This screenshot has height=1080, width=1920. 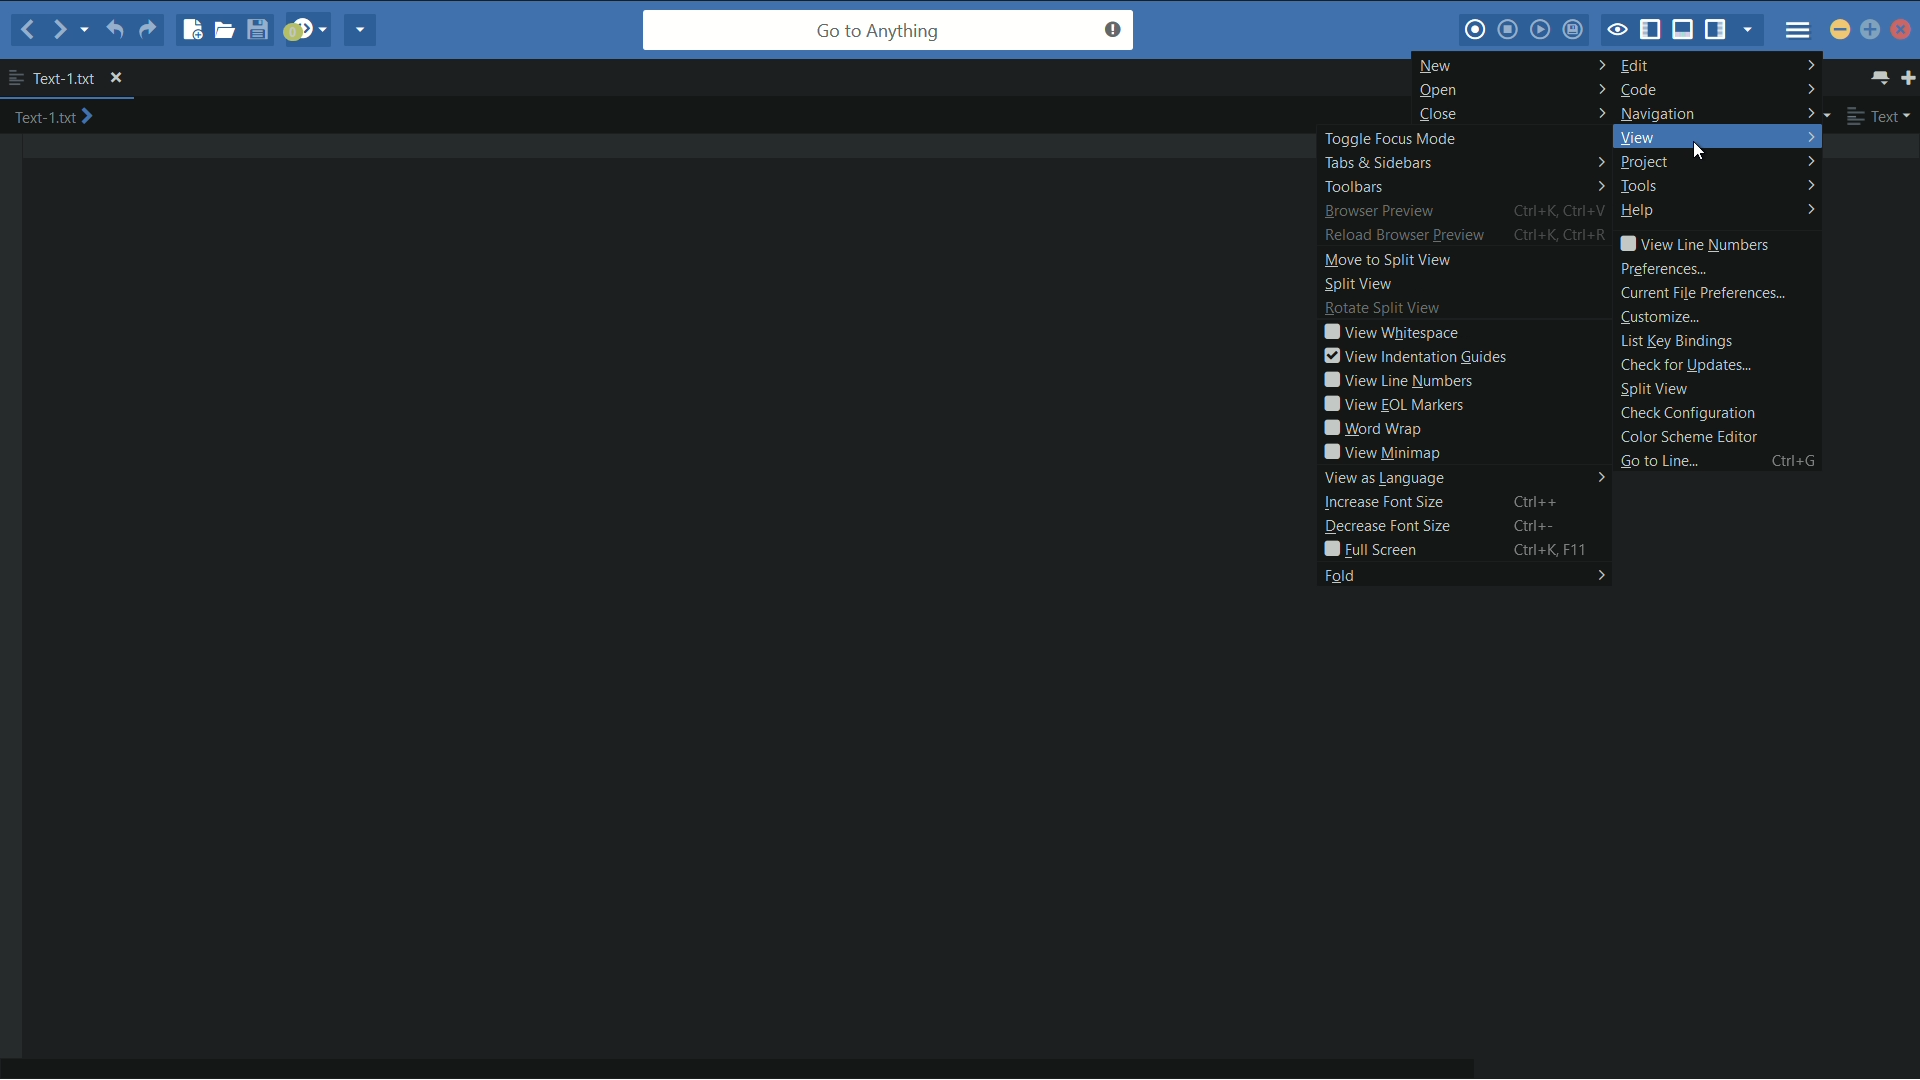 What do you see at coordinates (363, 32) in the screenshot?
I see `share current file` at bounding box center [363, 32].